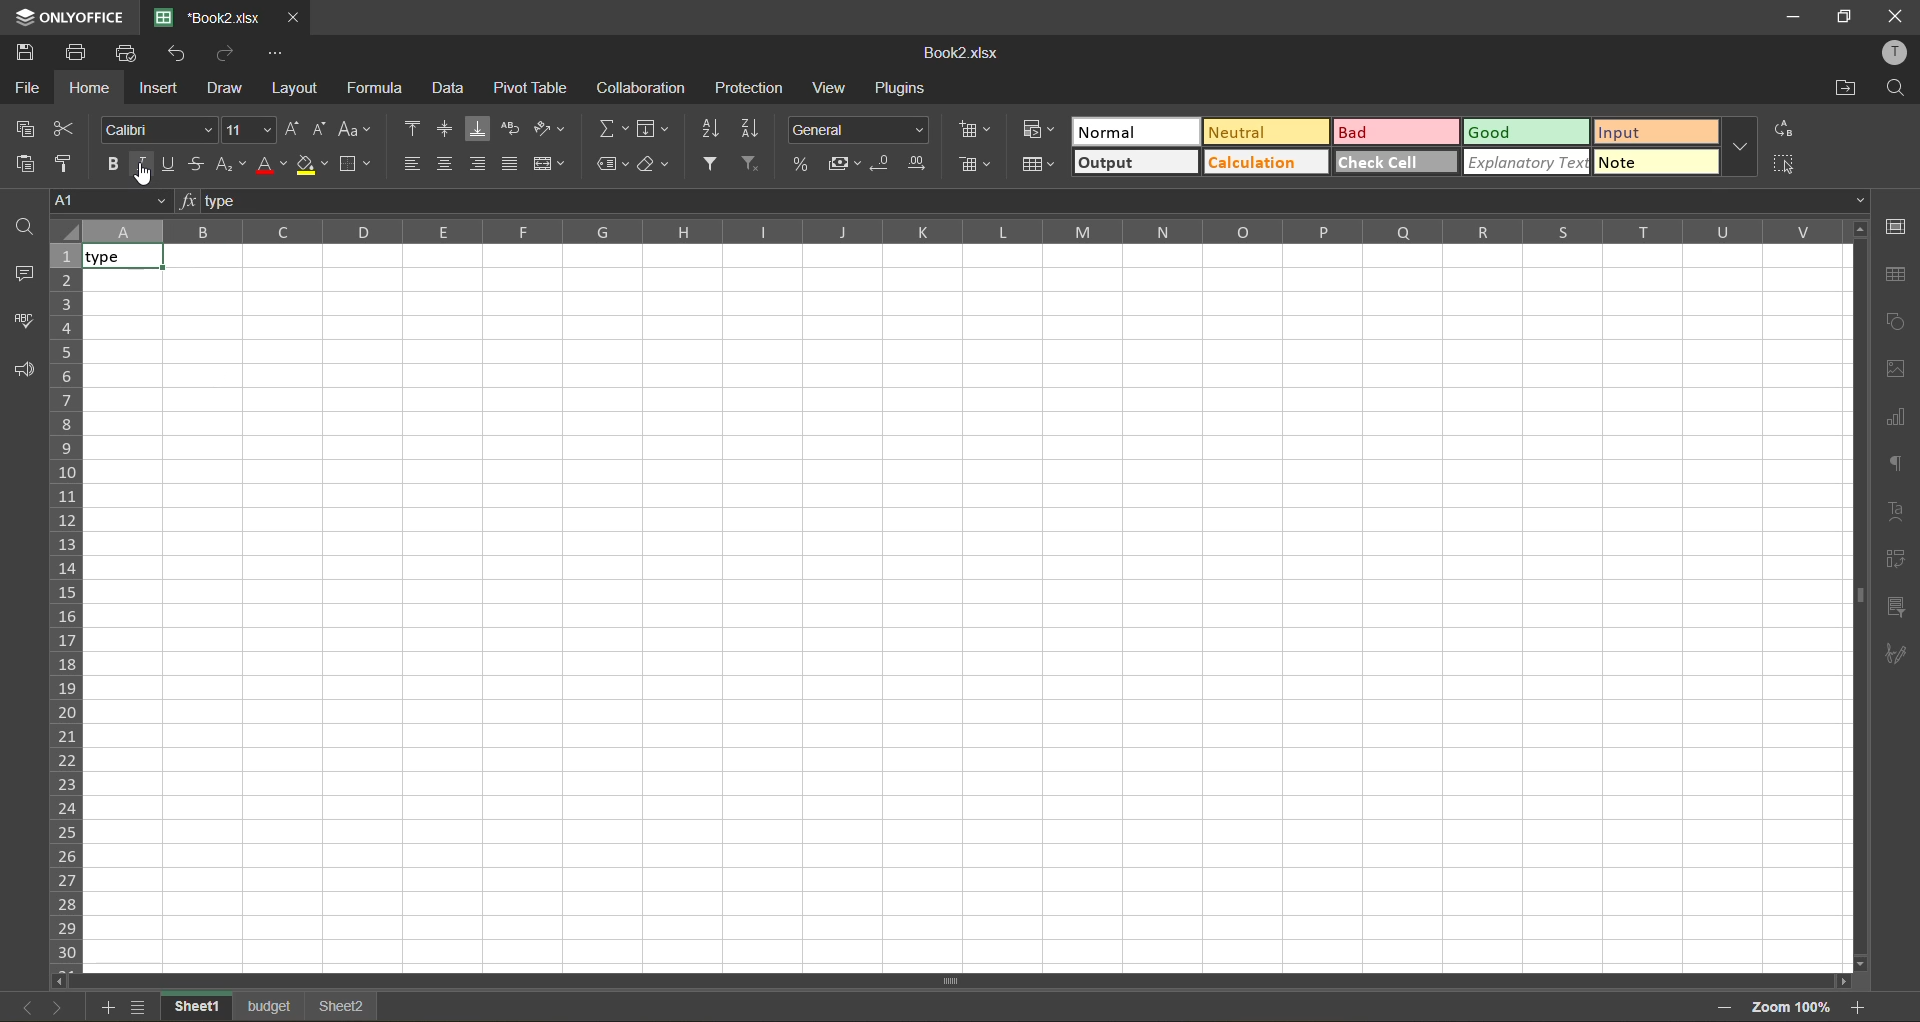 The height and width of the screenshot is (1022, 1920). I want to click on profile, so click(1891, 53).